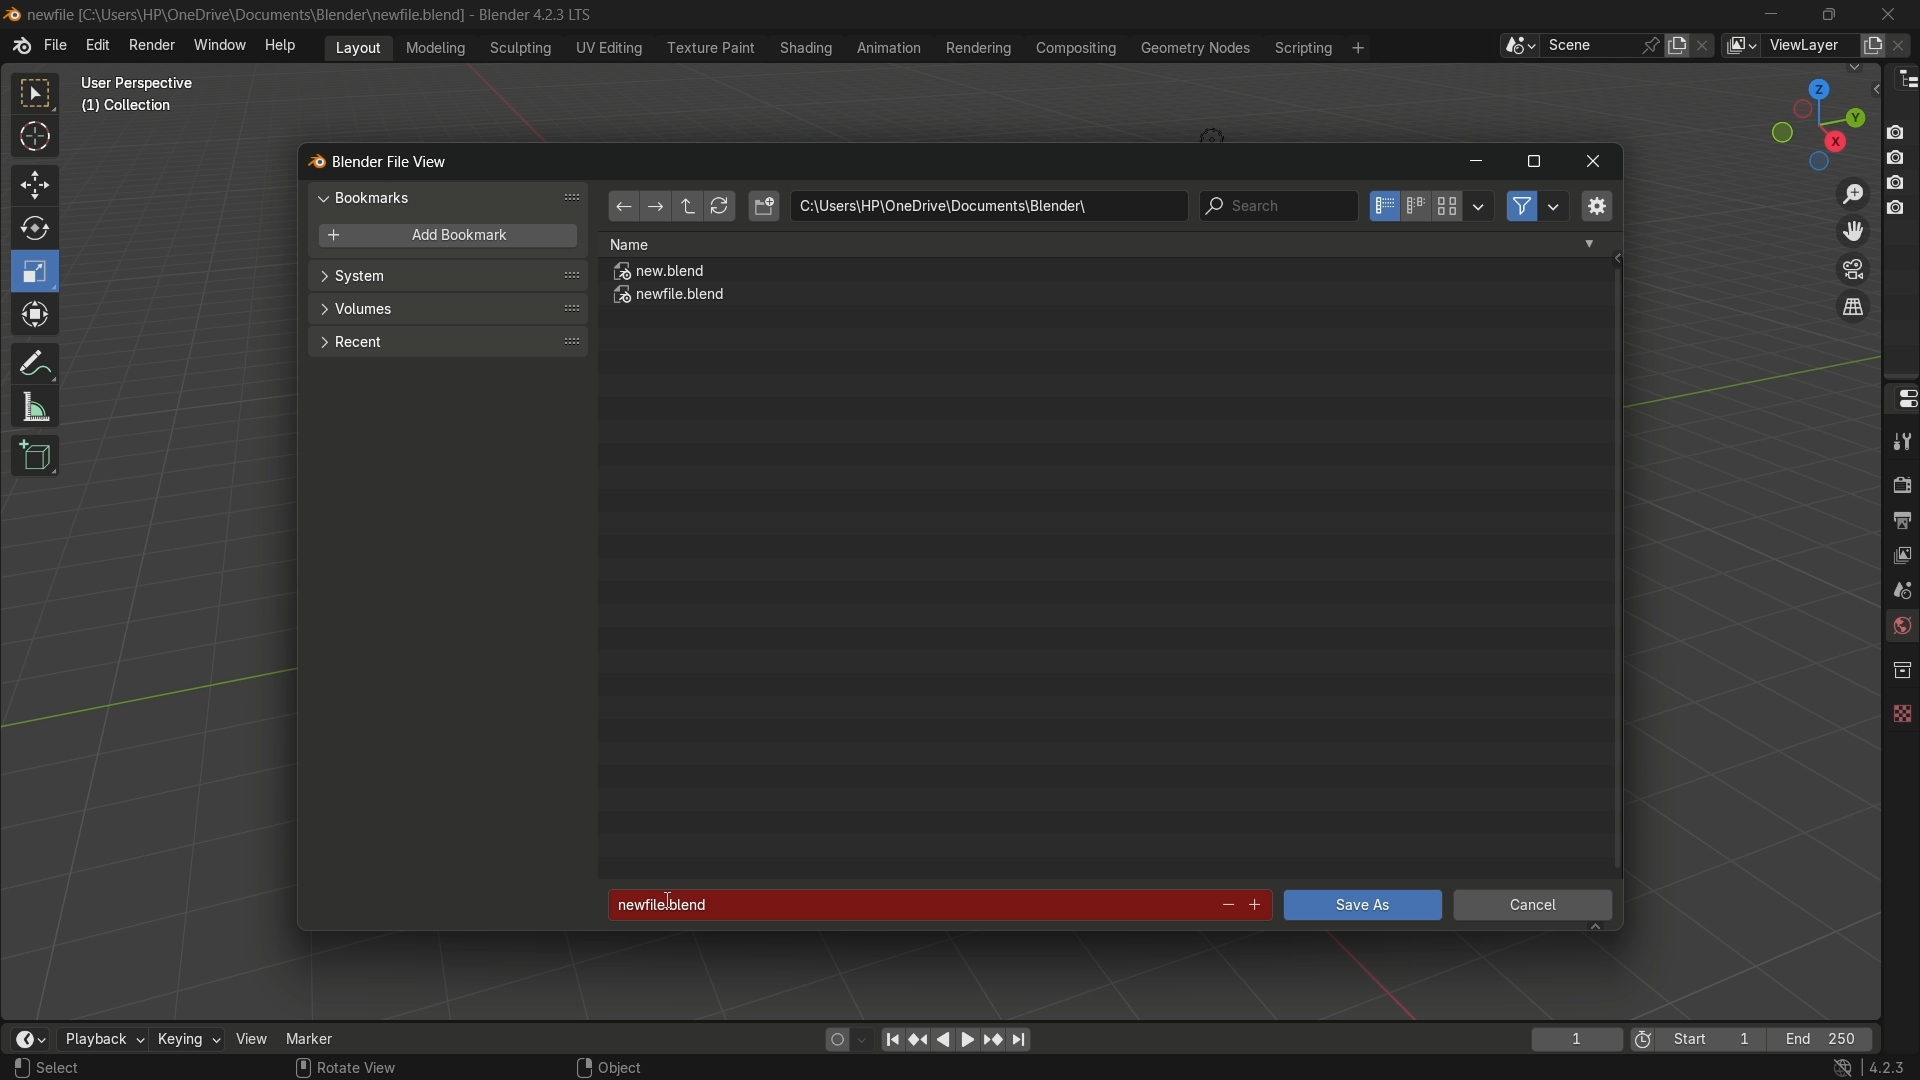 The height and width of the screenshot is (1080, 1920). What do you see at coordinates (1301, 48) in the screenshot?
I see `scripting menu` at bounding box center [1301, 48].